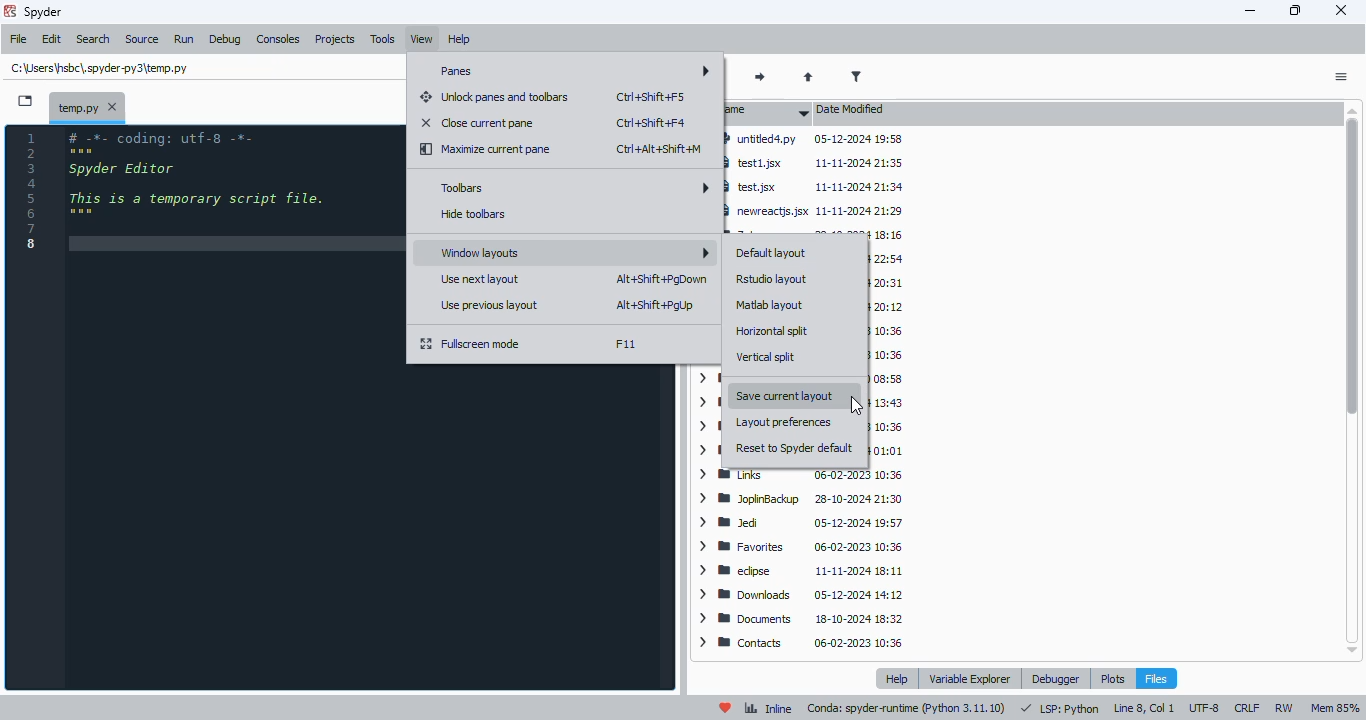  I want to click on vertical scroll bar, so click(1353, 265).